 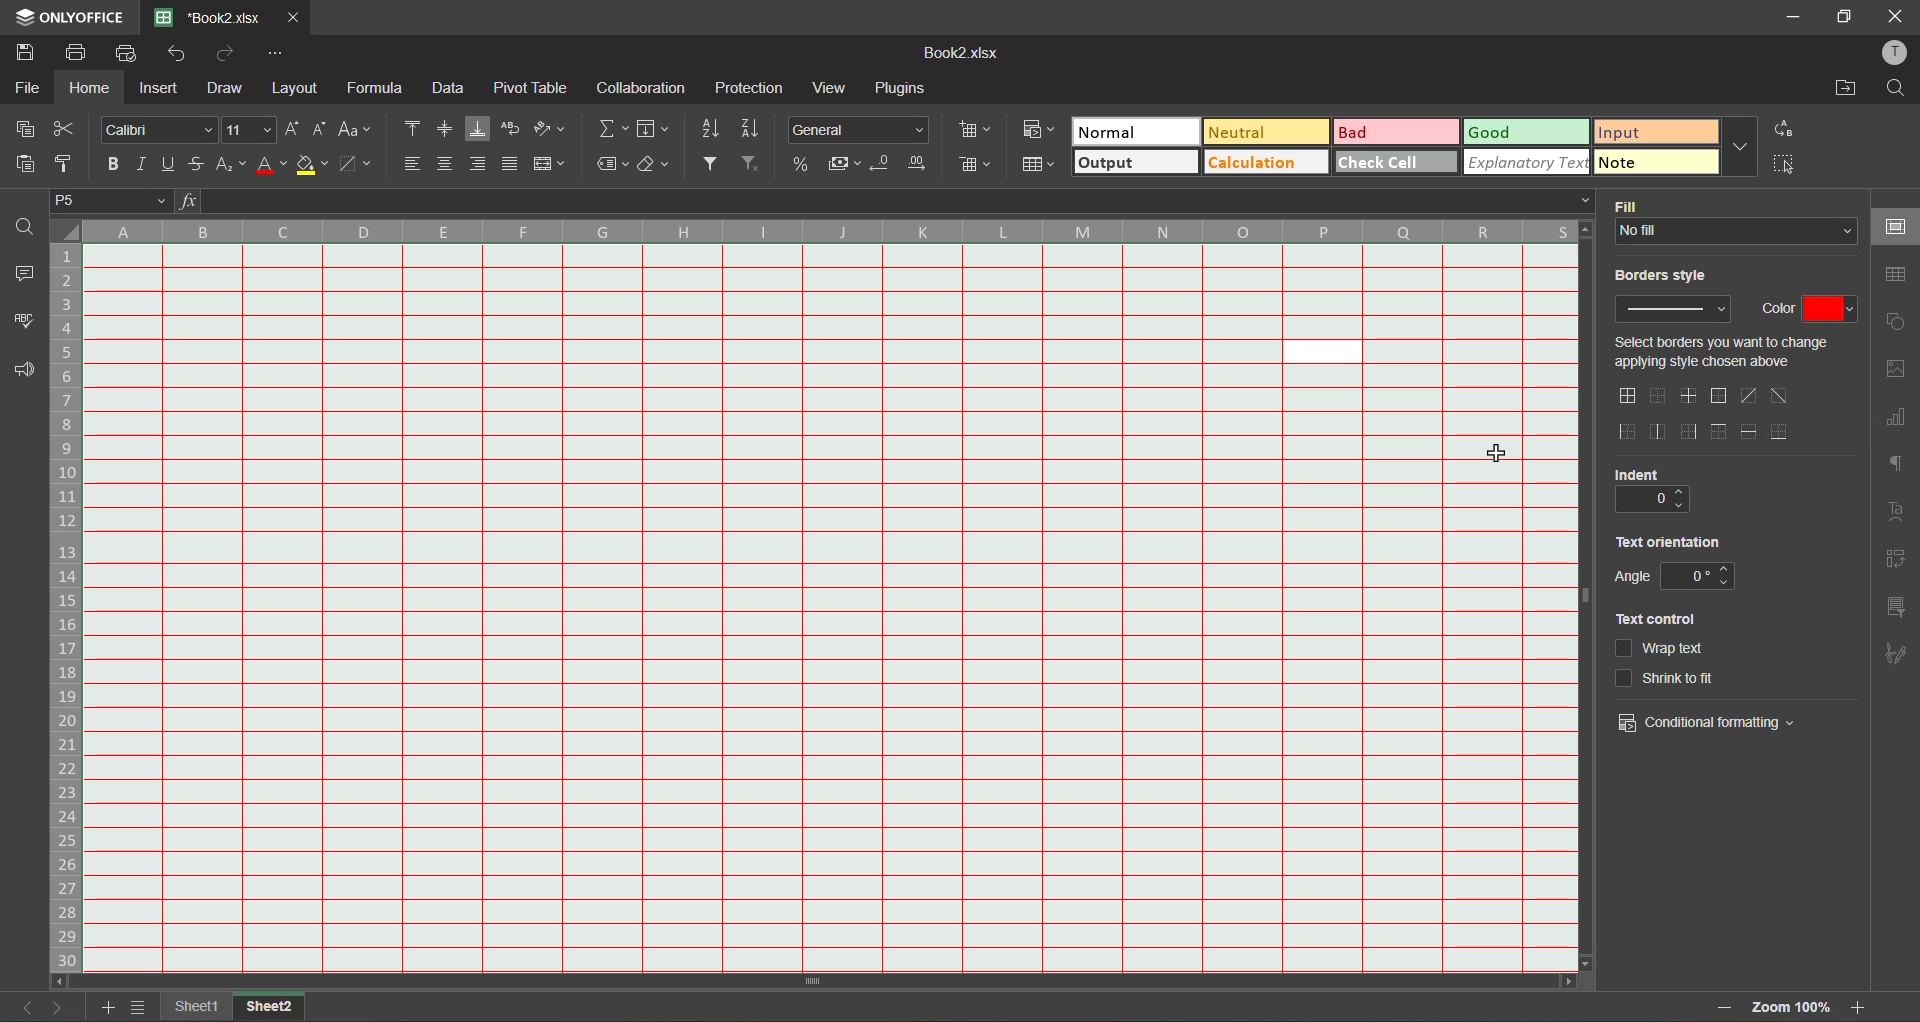 I want to click on text, so click(x=1898, y=515).